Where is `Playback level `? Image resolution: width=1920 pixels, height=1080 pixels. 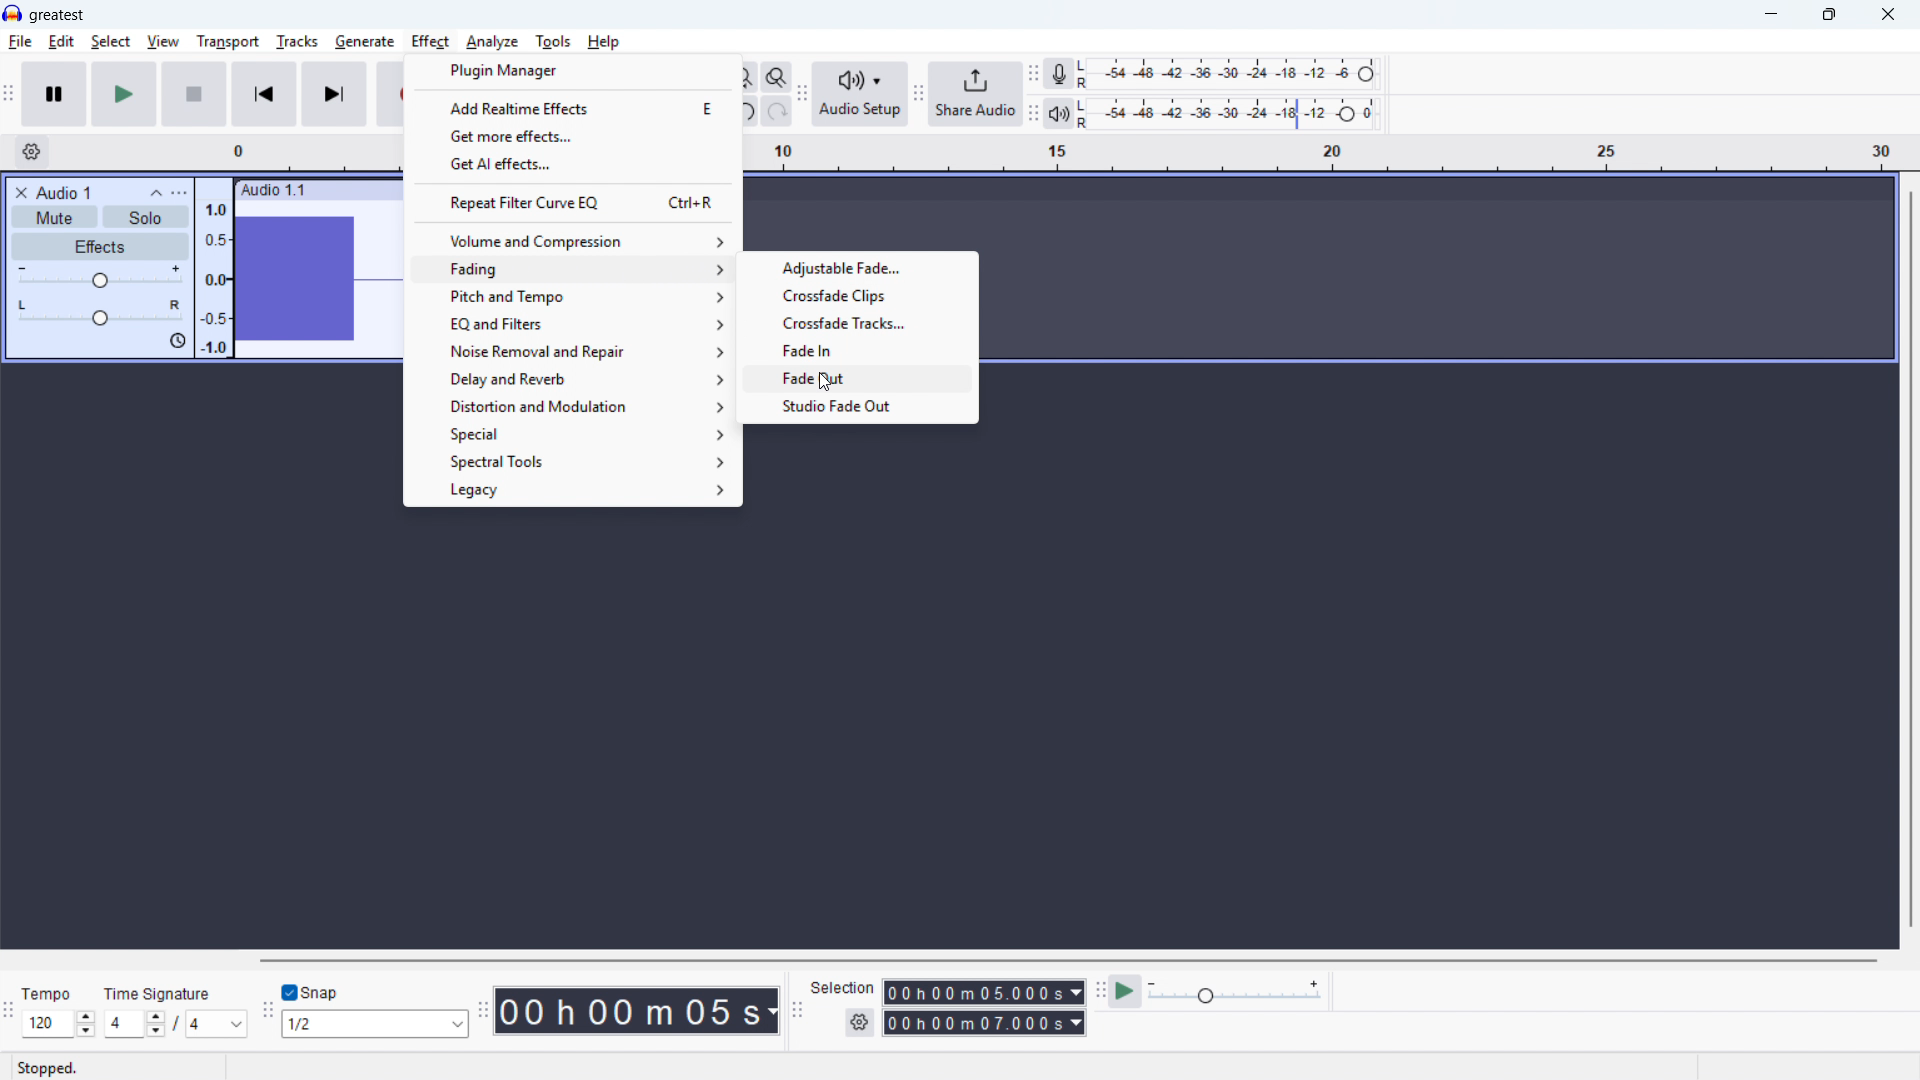
Playback level  is located at coordinates (1233, 114).